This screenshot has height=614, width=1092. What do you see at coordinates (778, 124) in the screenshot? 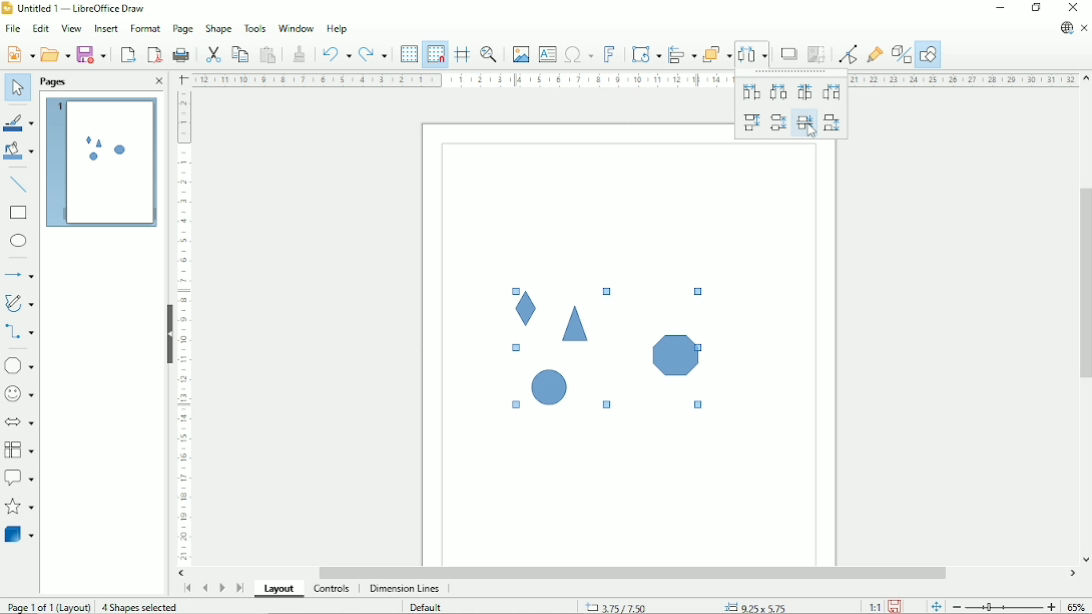
I see `Vertically center` at bounding box center [778, 124].